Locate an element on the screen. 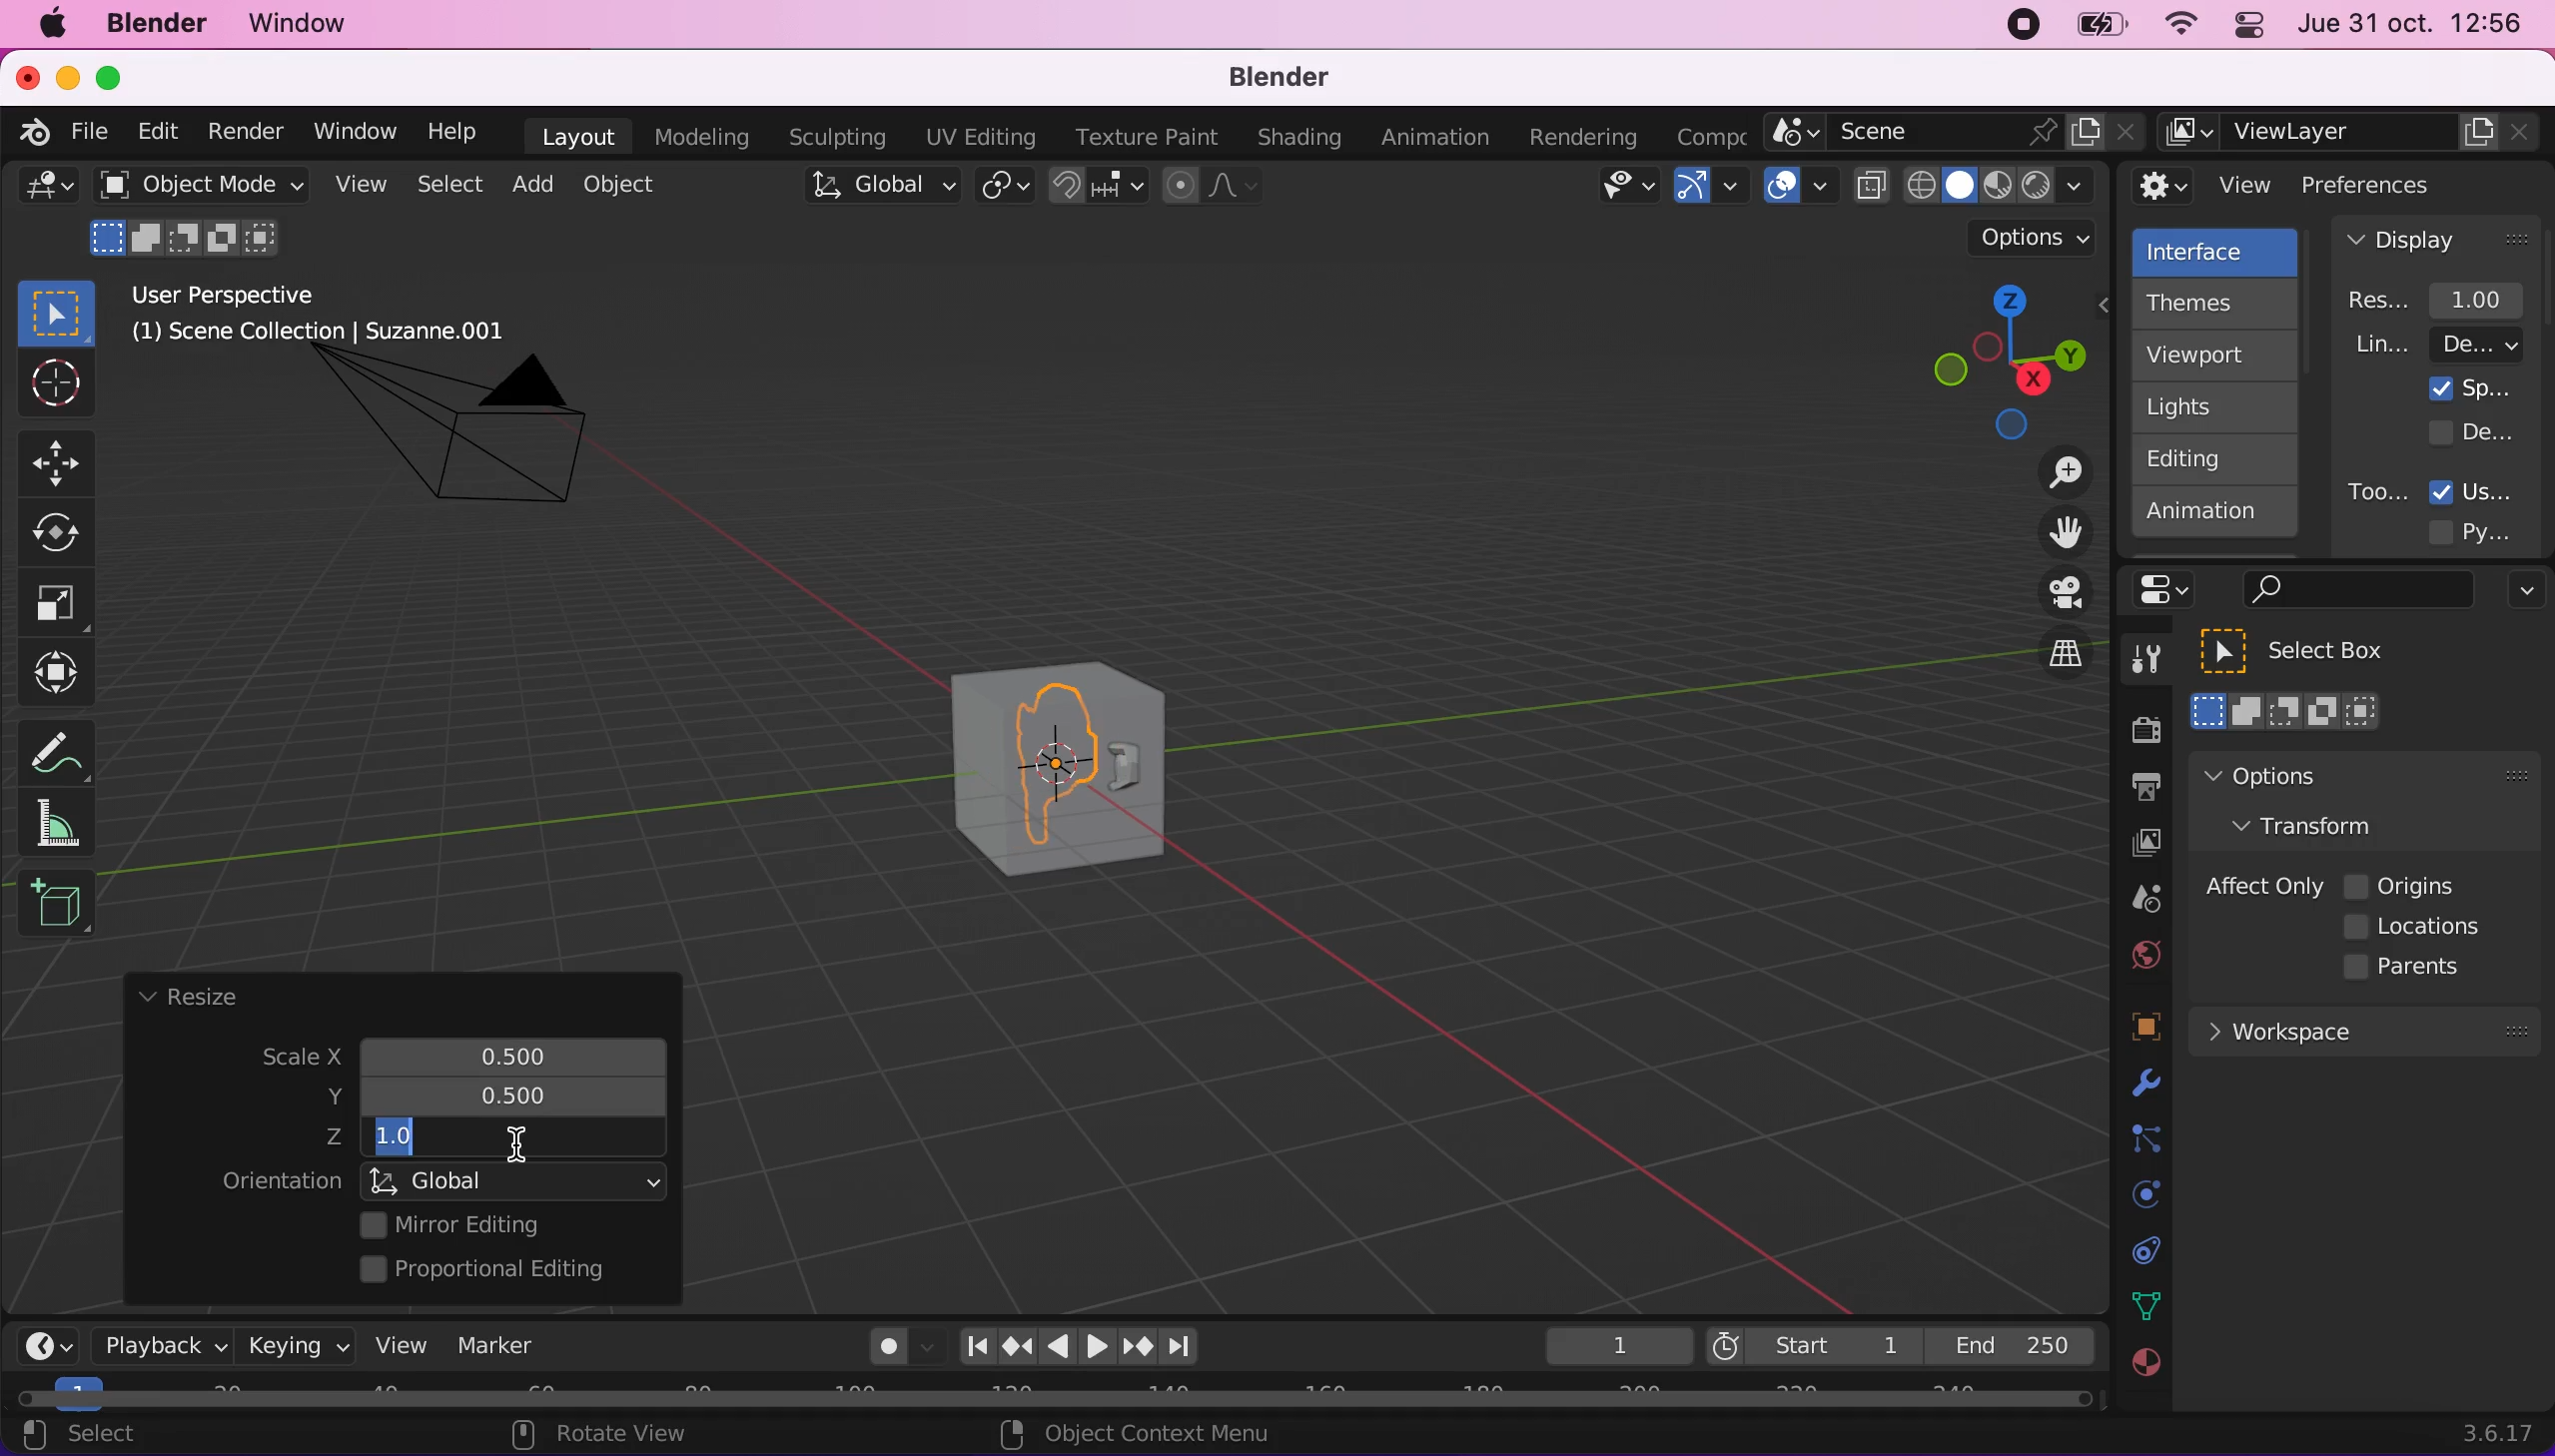  scene is located at coordinates (2137, 900).